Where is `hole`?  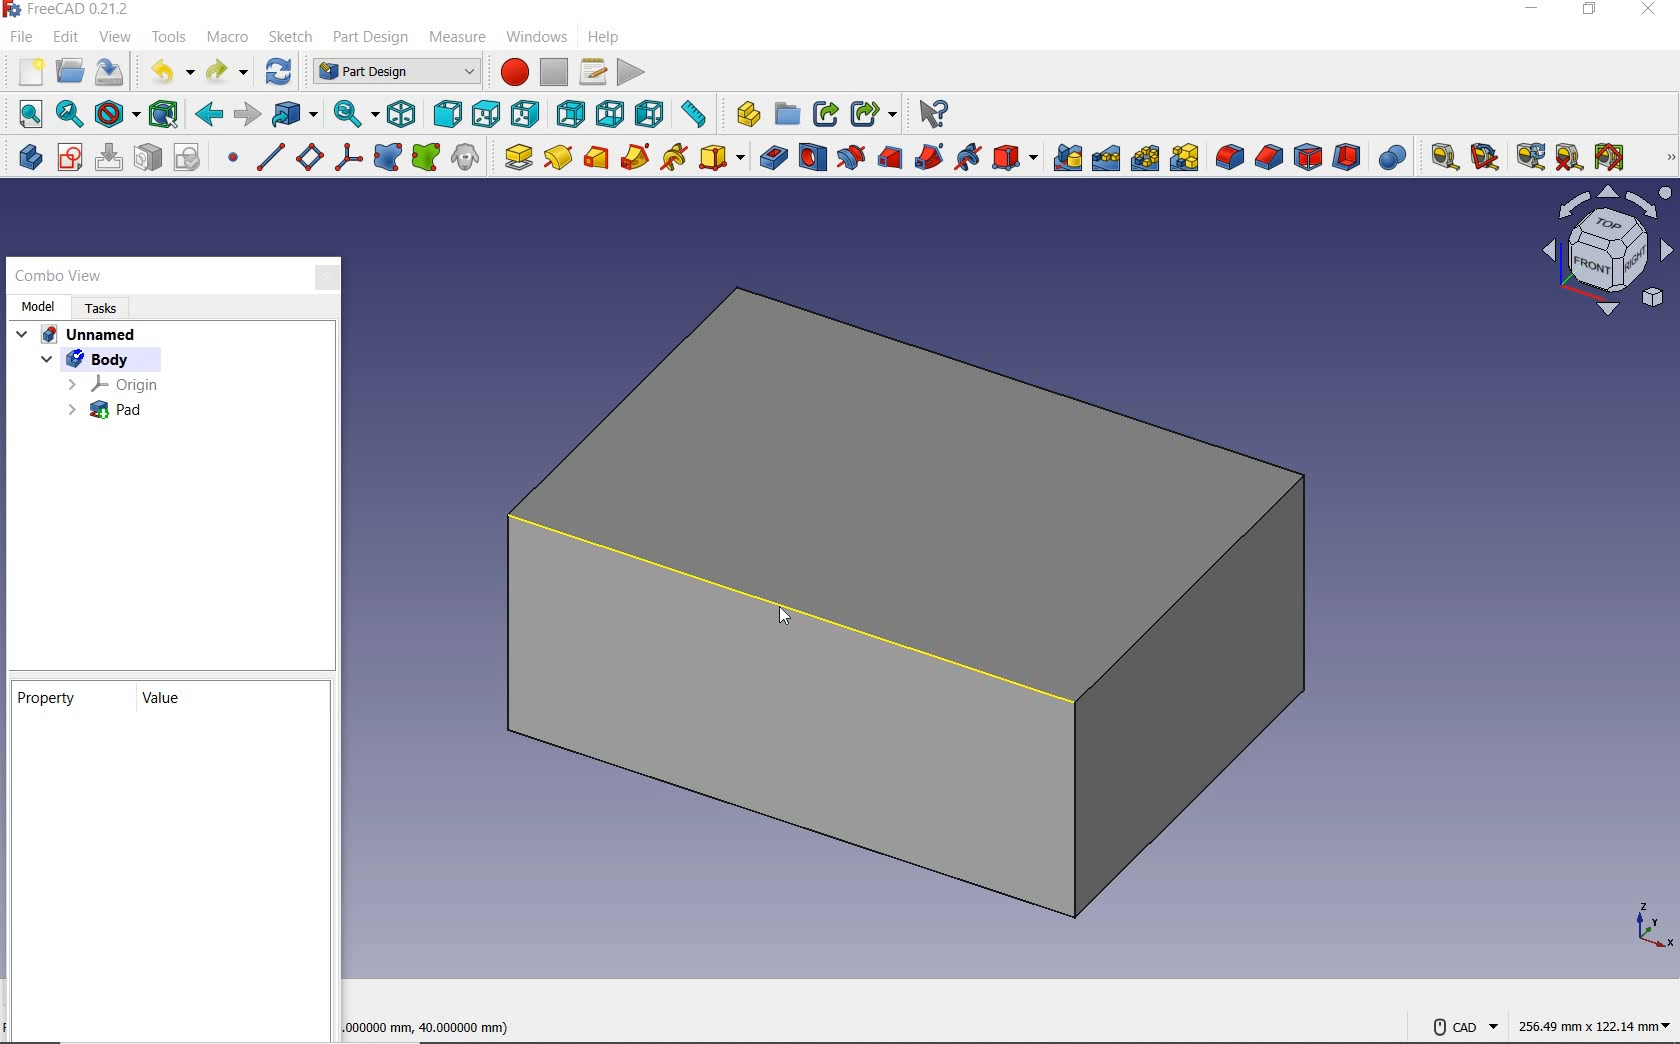
hole is located at coordinates (814, 159).